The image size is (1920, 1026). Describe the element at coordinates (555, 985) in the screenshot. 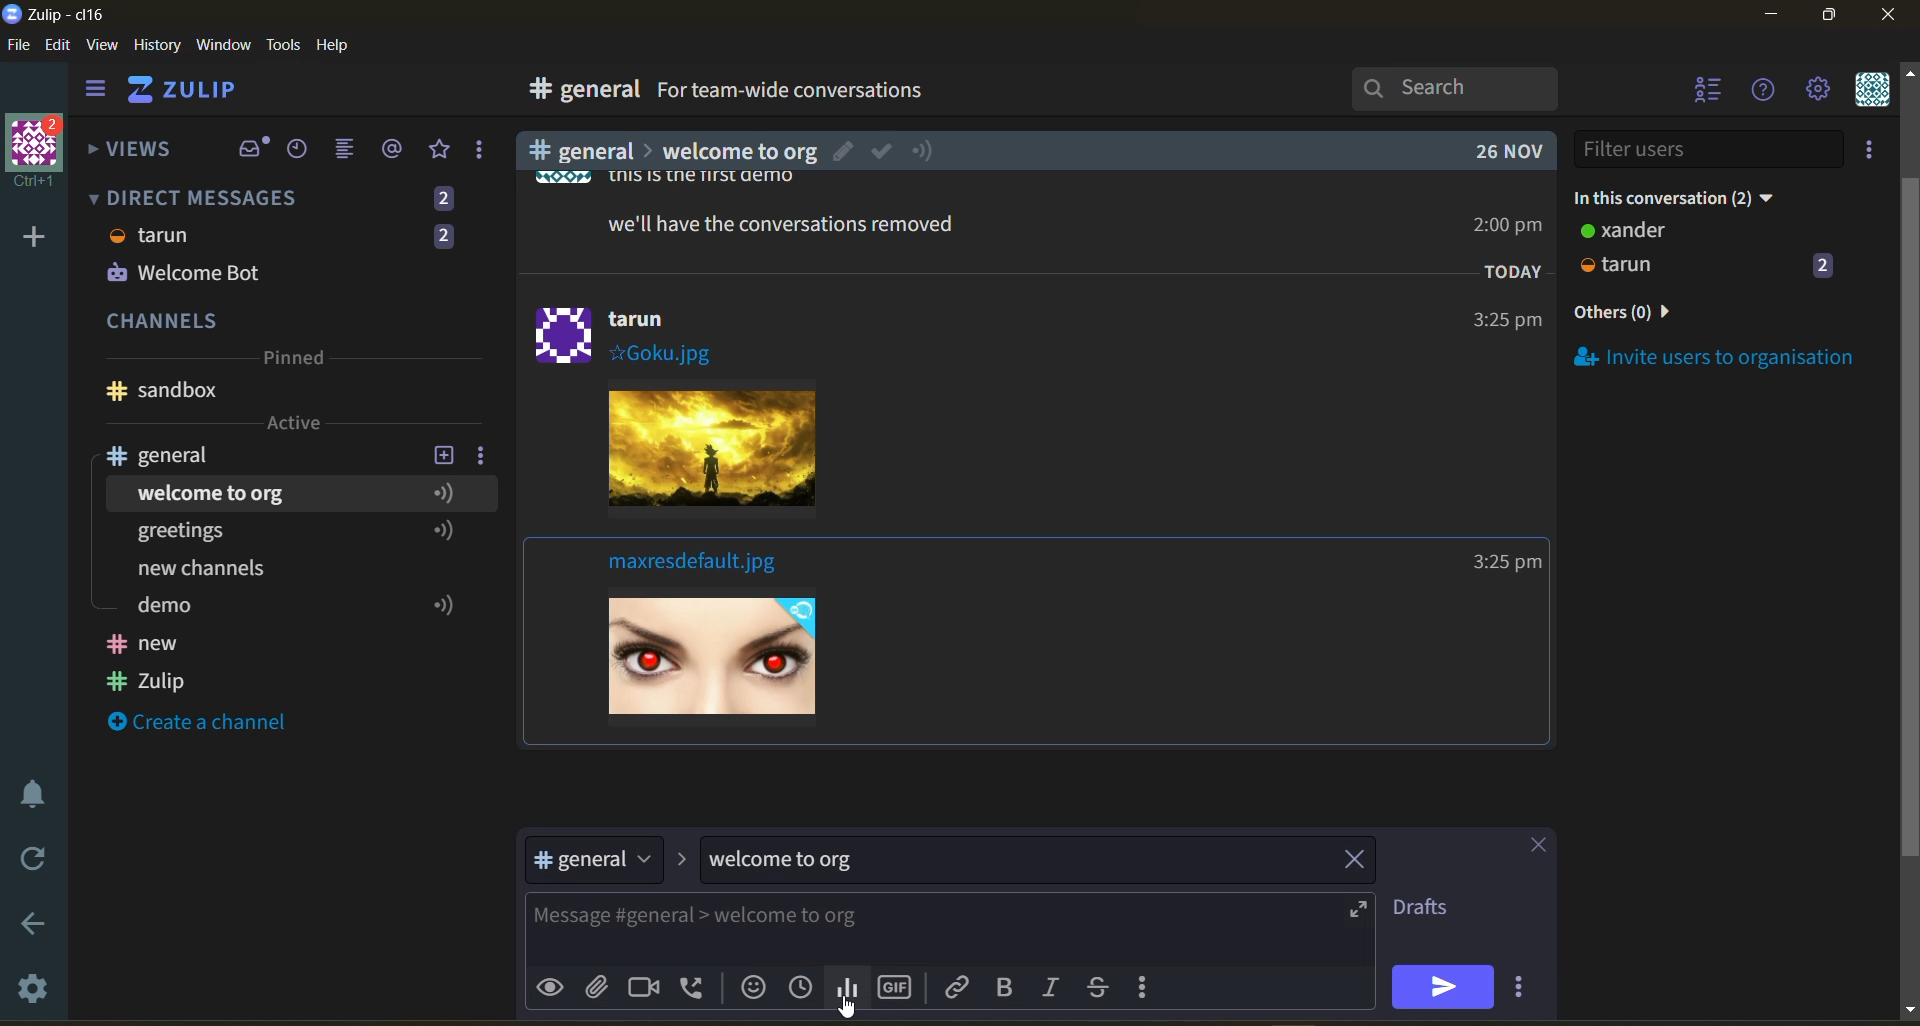

I see `preview` at that location.